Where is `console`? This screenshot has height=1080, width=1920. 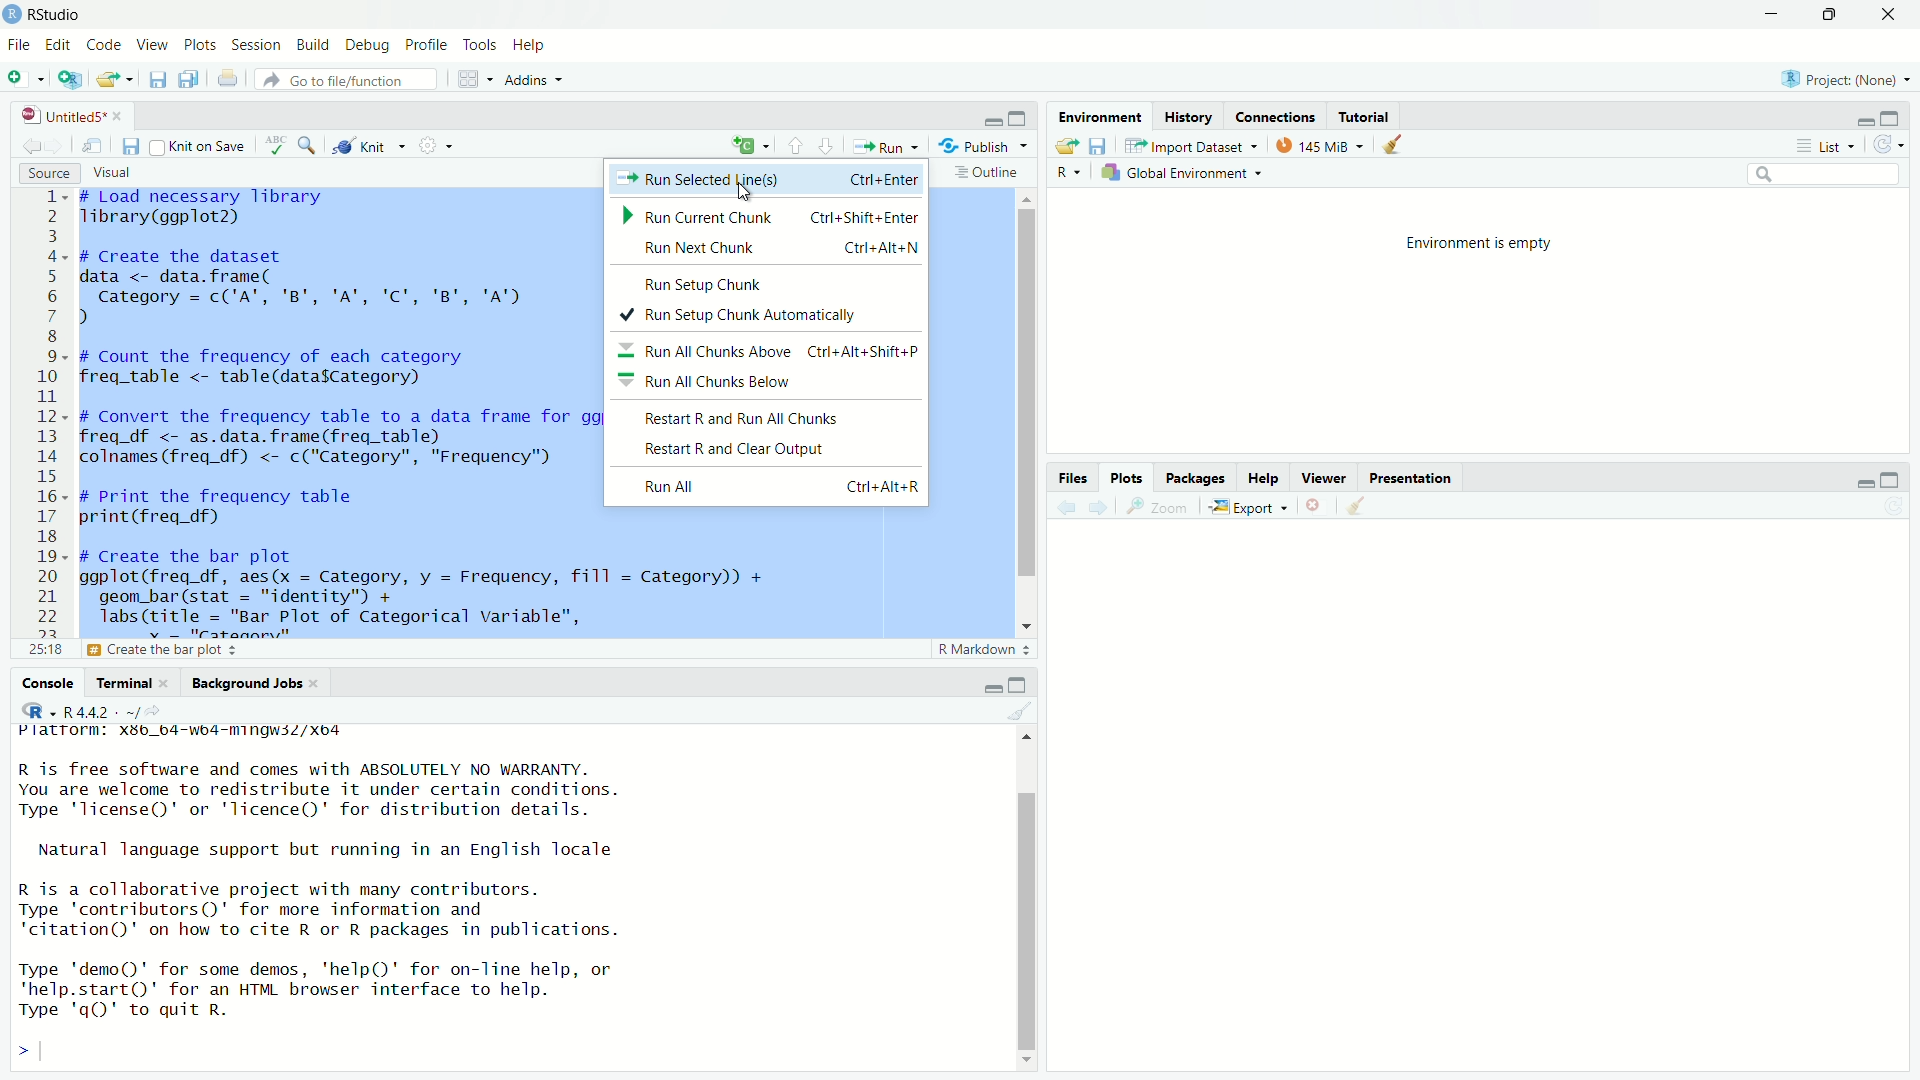 console is located at coordinates (40, 684).